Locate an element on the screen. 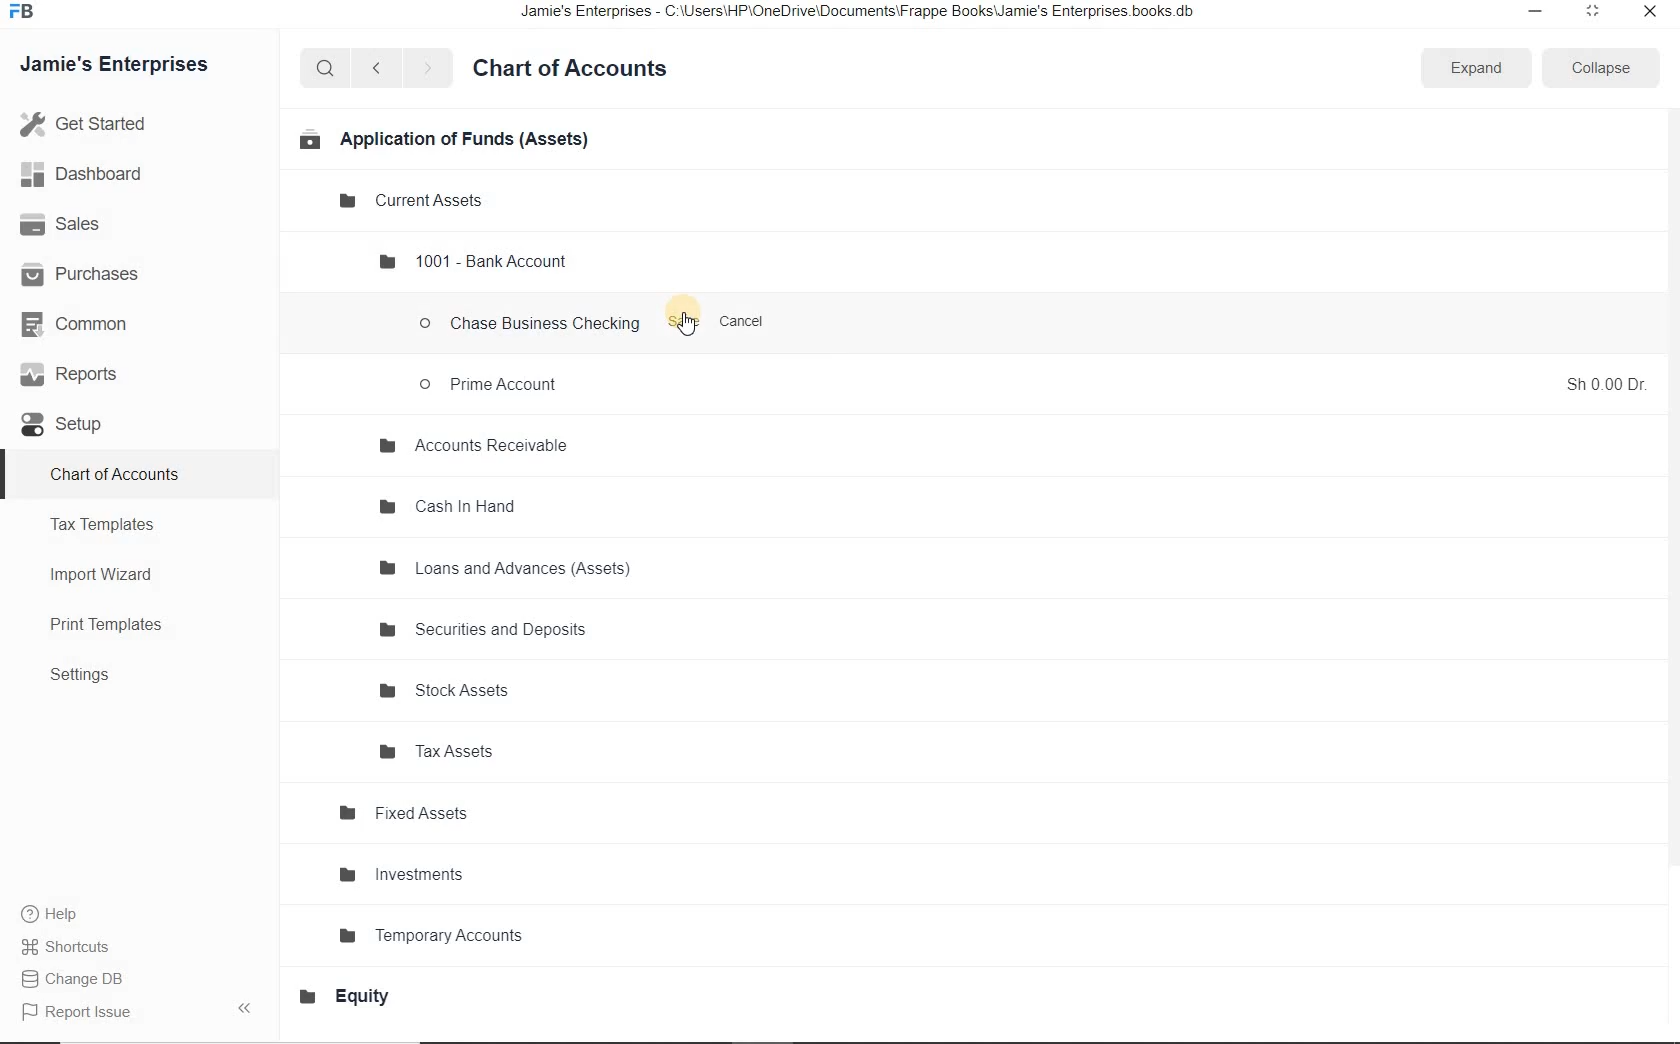  Dashboard is located at coordinates (103, 176).